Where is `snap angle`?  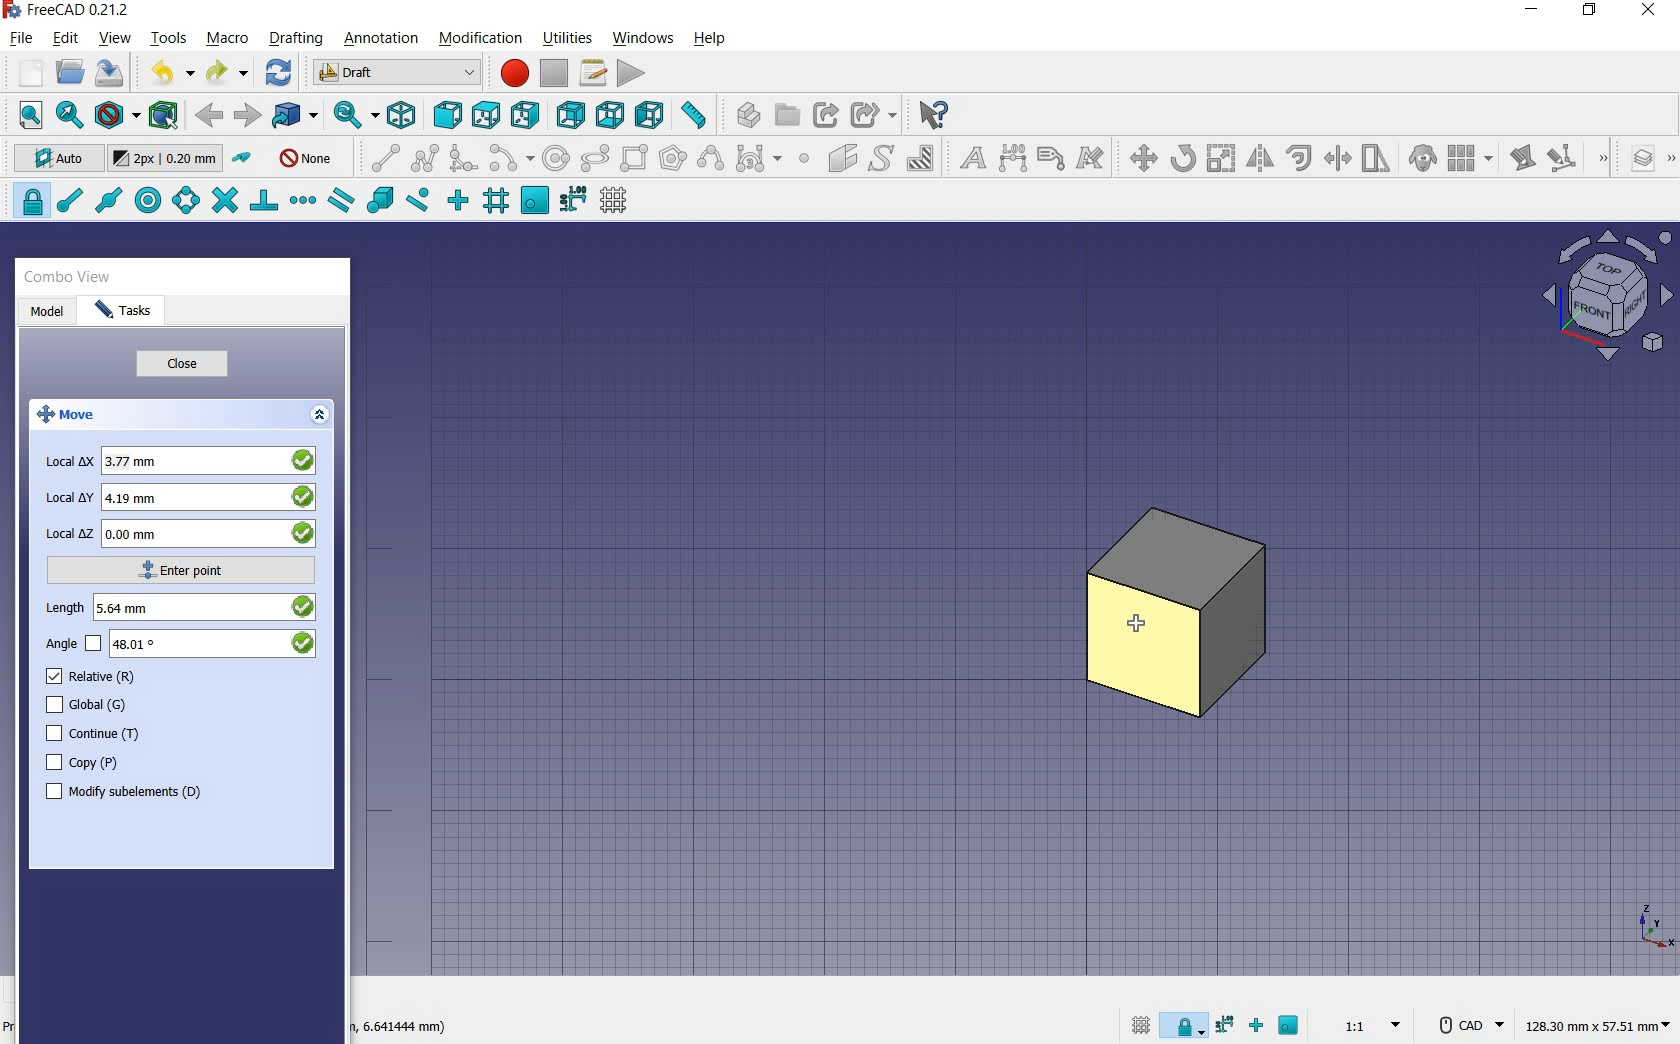
snap angle is located at coordinates (185, 201).